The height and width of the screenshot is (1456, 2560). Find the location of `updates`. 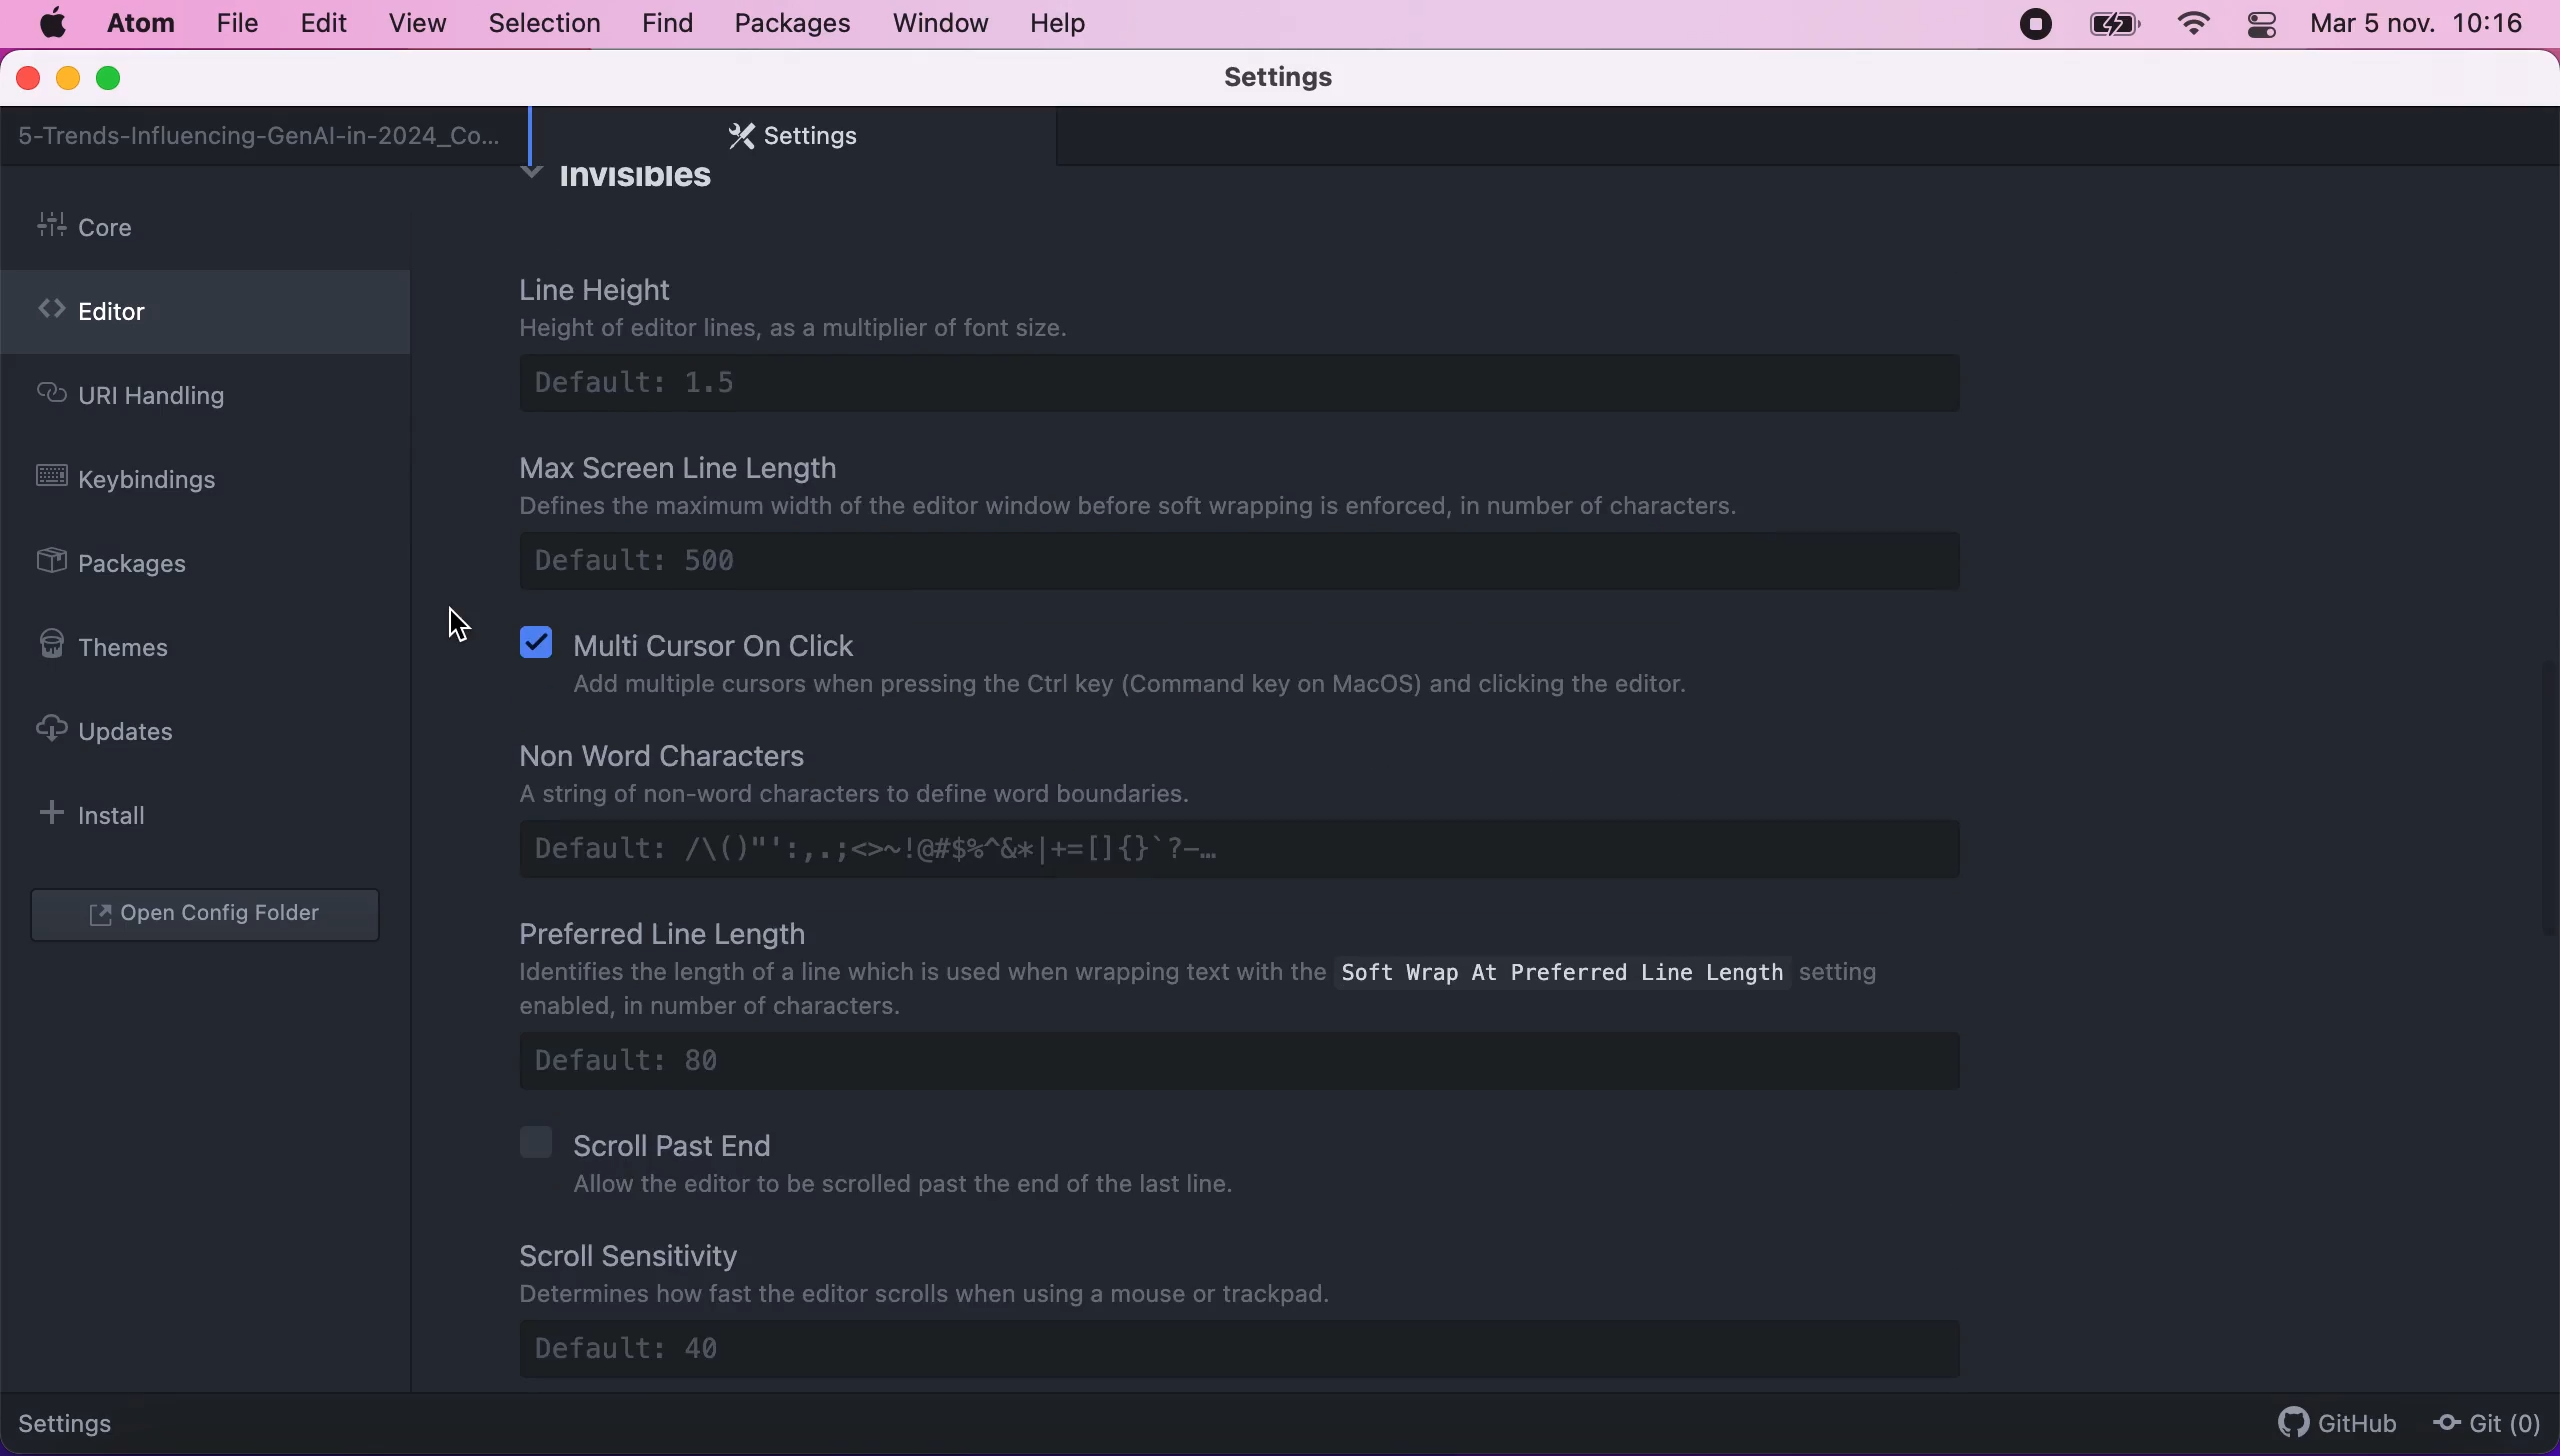

updates is located at coordinates (125, 730).